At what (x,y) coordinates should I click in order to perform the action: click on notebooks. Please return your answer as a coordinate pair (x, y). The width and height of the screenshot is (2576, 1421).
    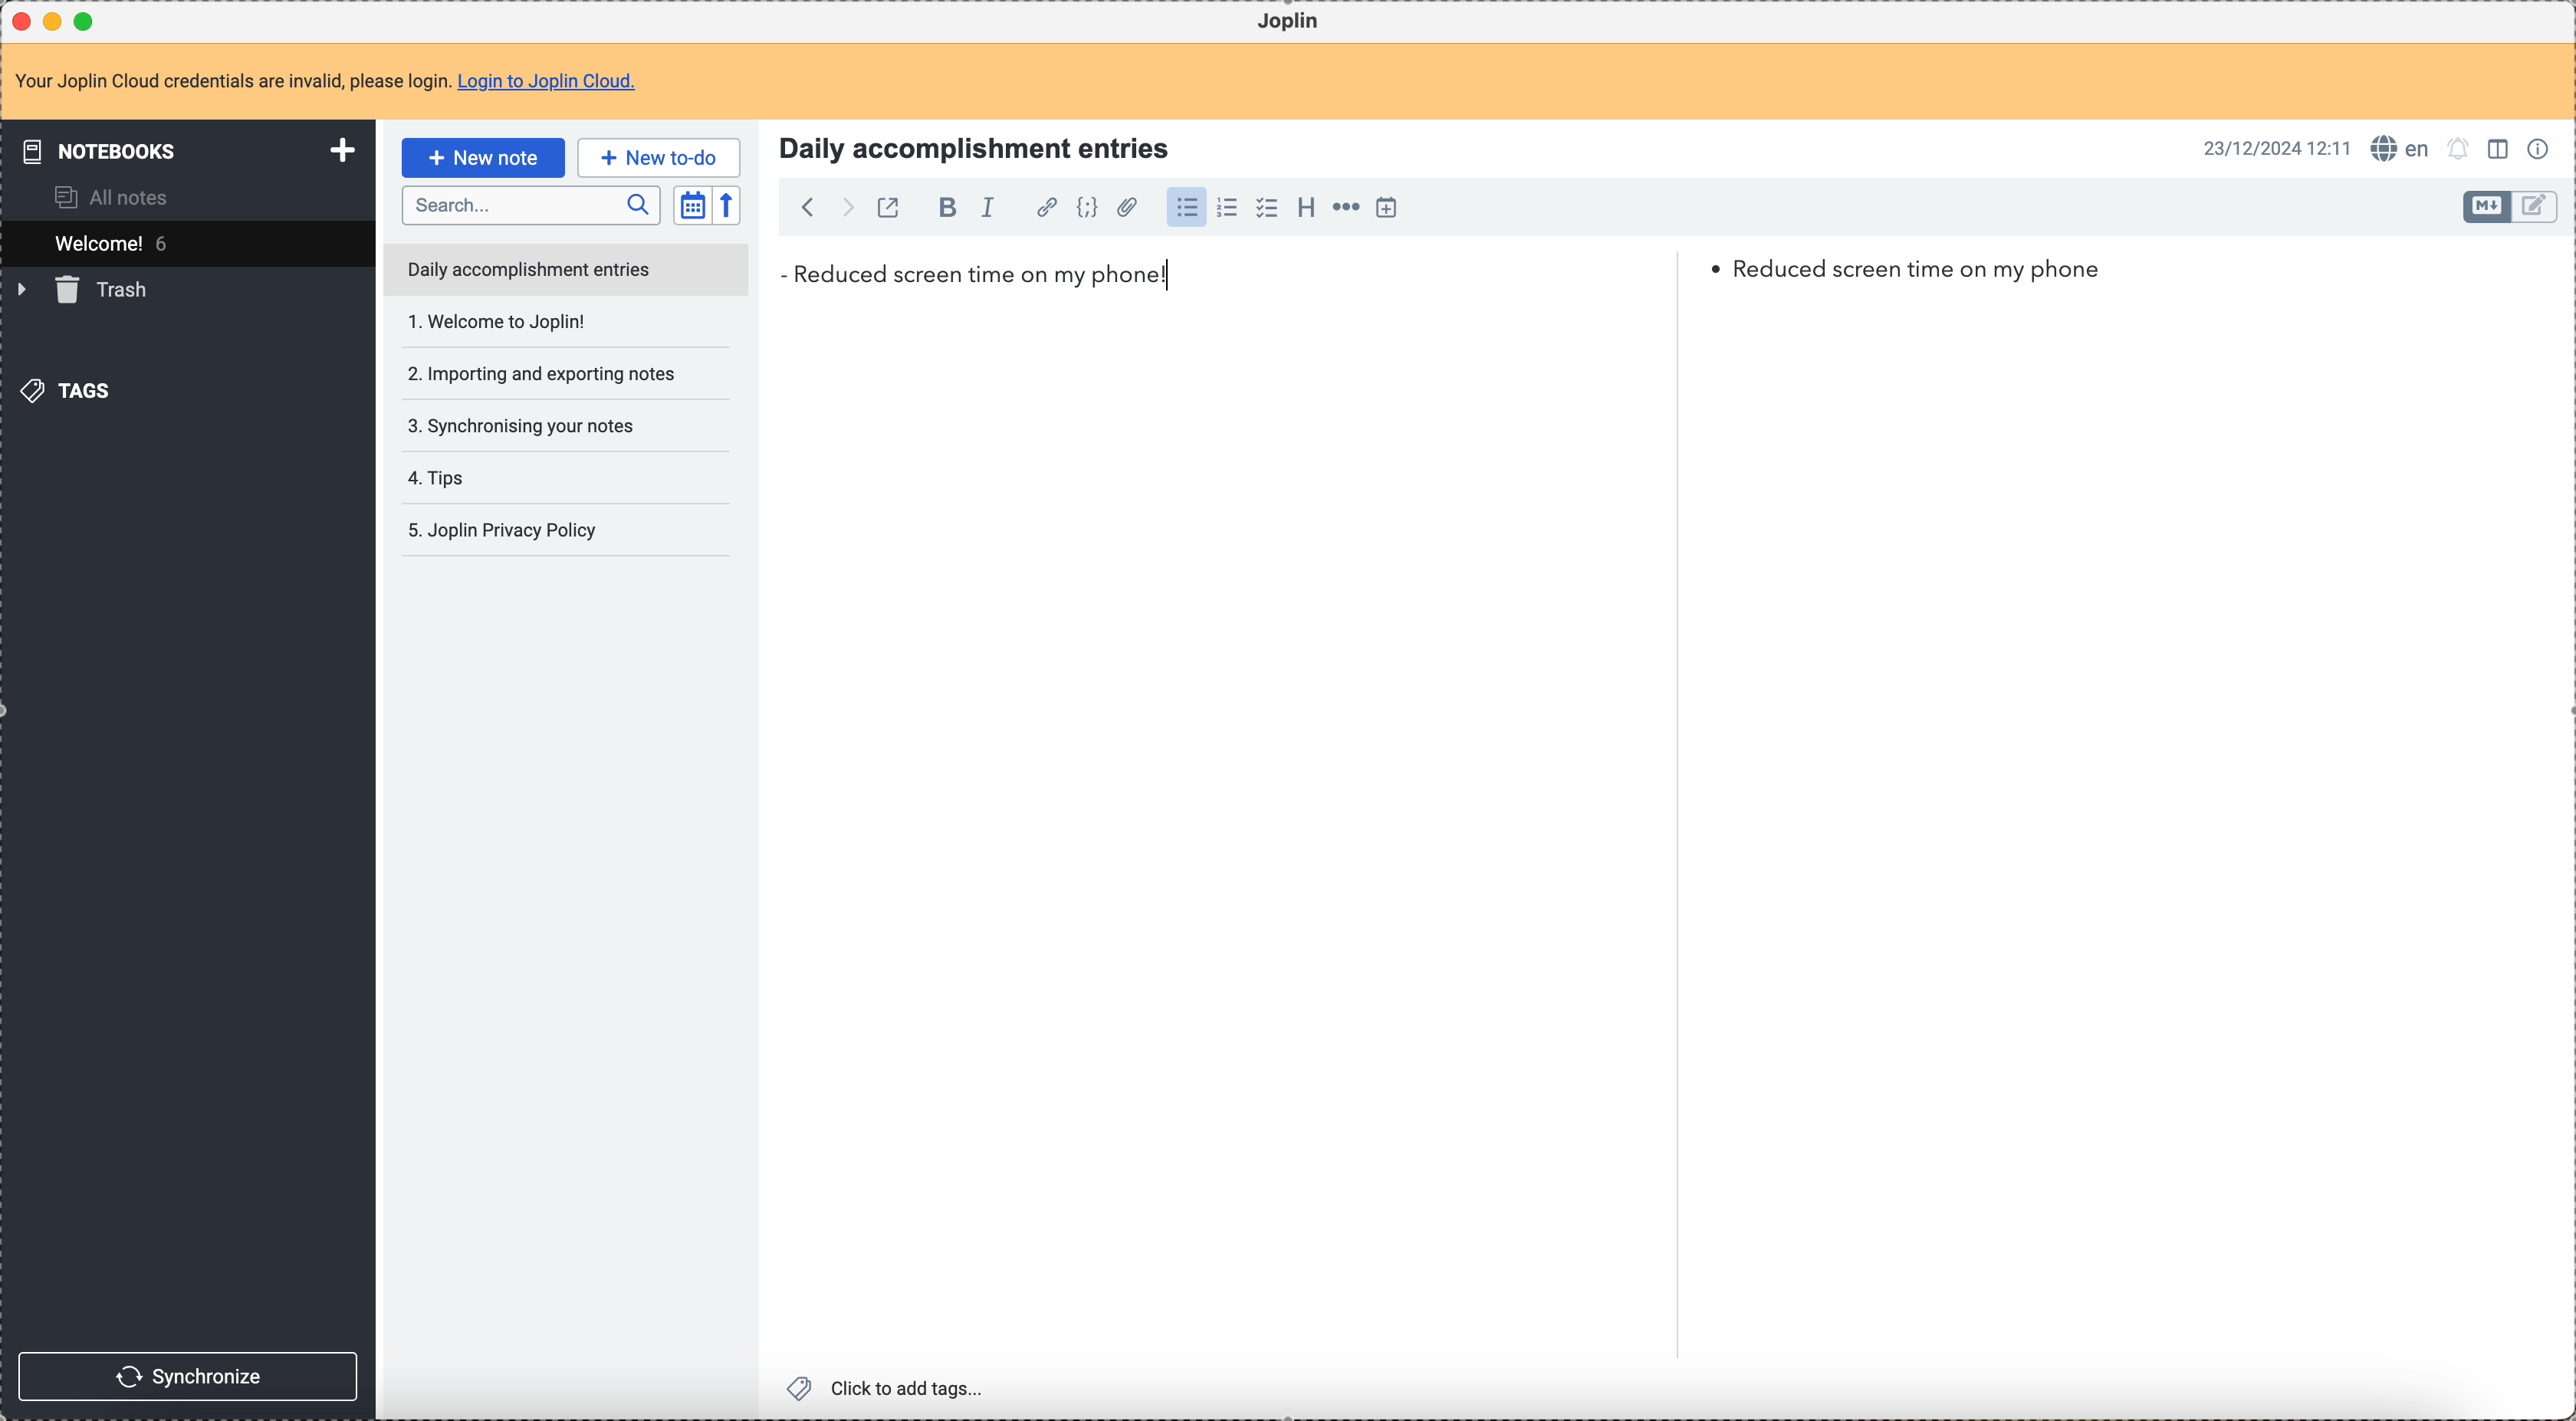
    Looking at the image, I should click on (184, 149).